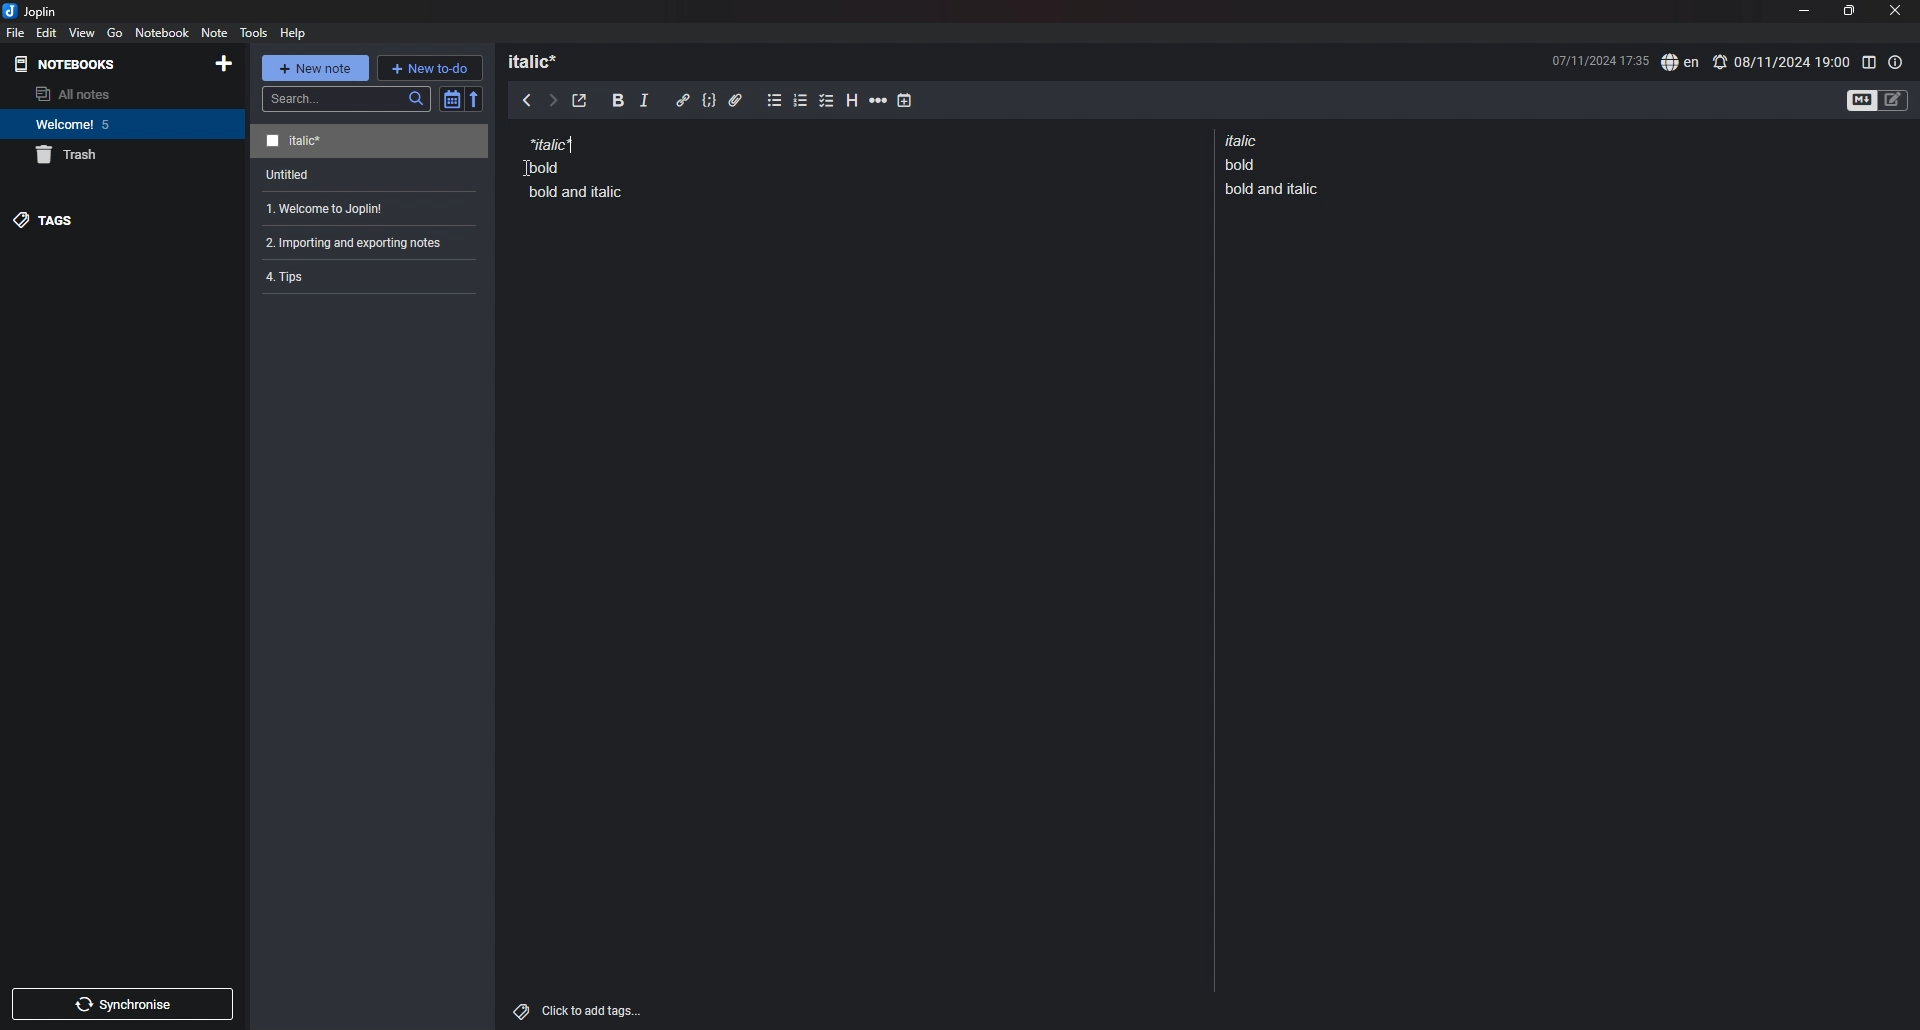  Describe the element at coordinates (475, 98) in the screenshot. I see `reverse sort order` at that location.